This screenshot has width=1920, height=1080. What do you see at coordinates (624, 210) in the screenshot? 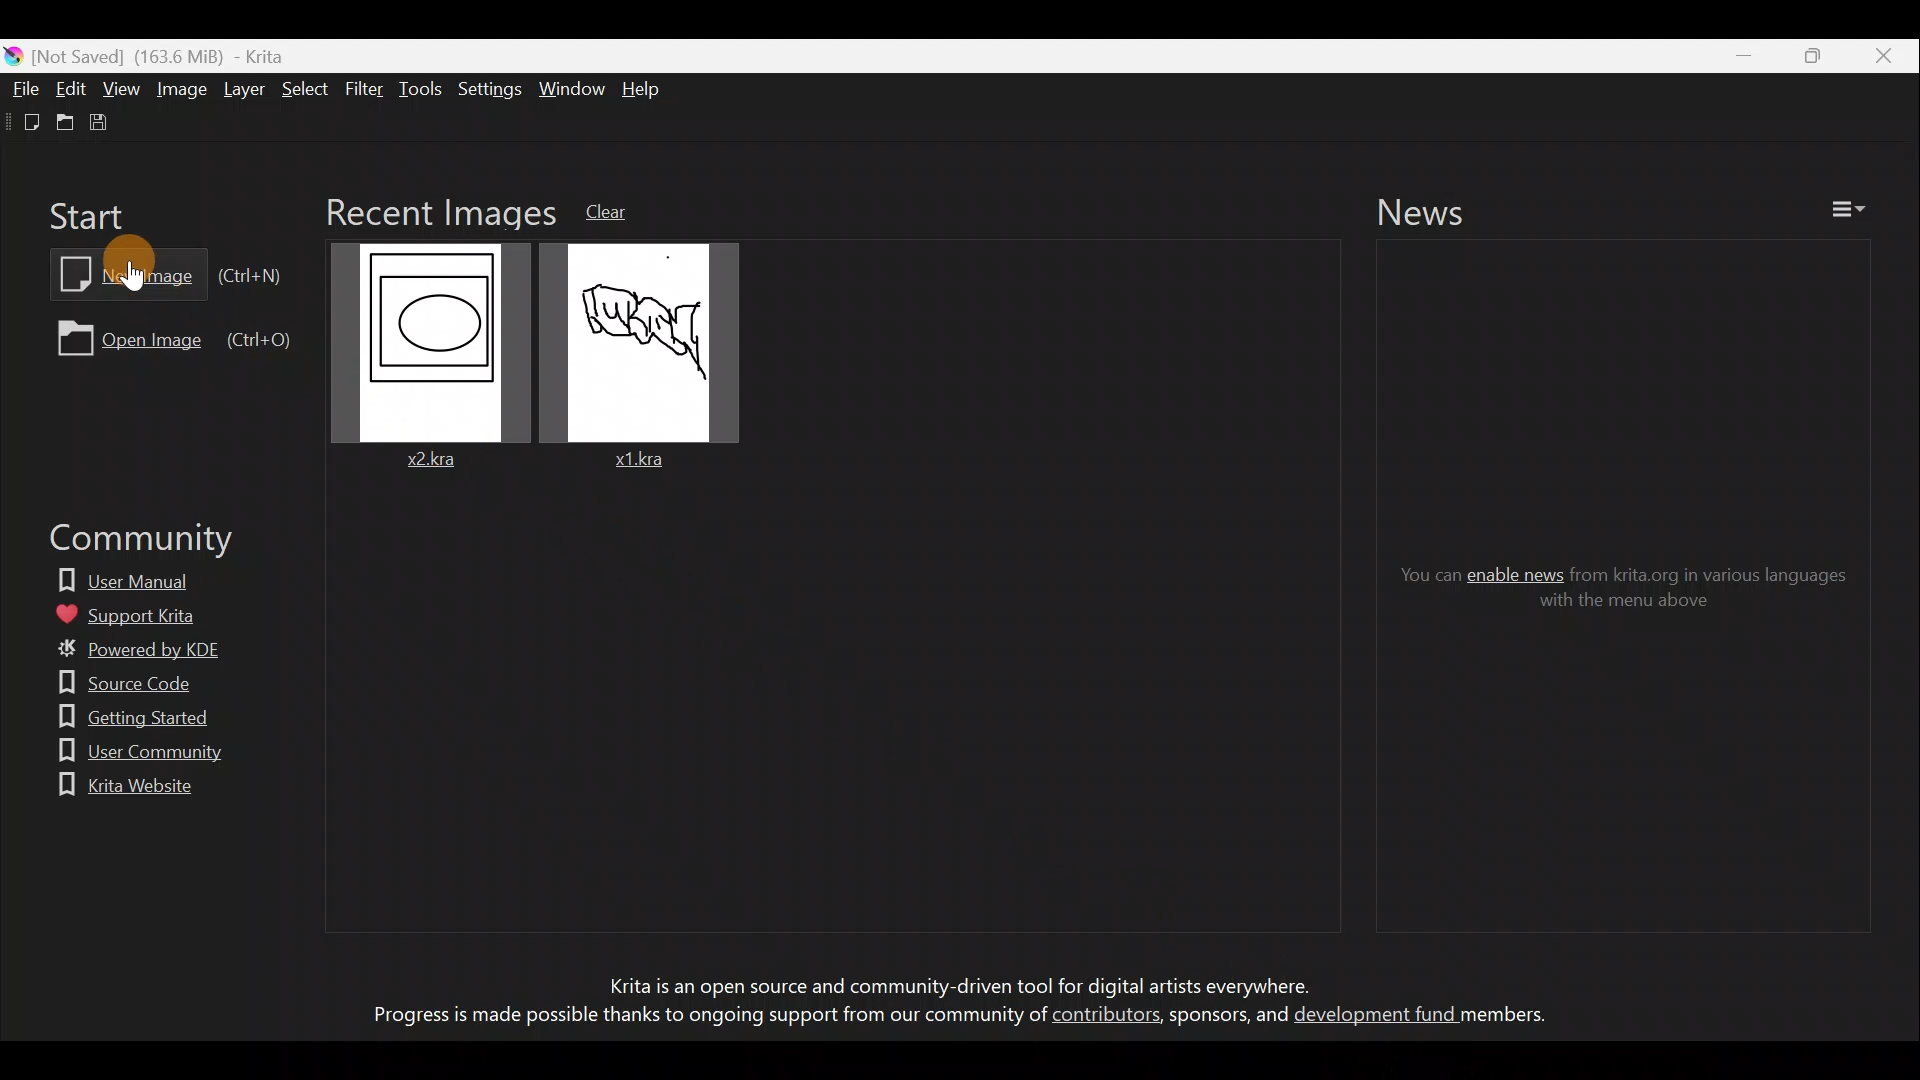
I see `Clear` at bounding box center [624, 210].